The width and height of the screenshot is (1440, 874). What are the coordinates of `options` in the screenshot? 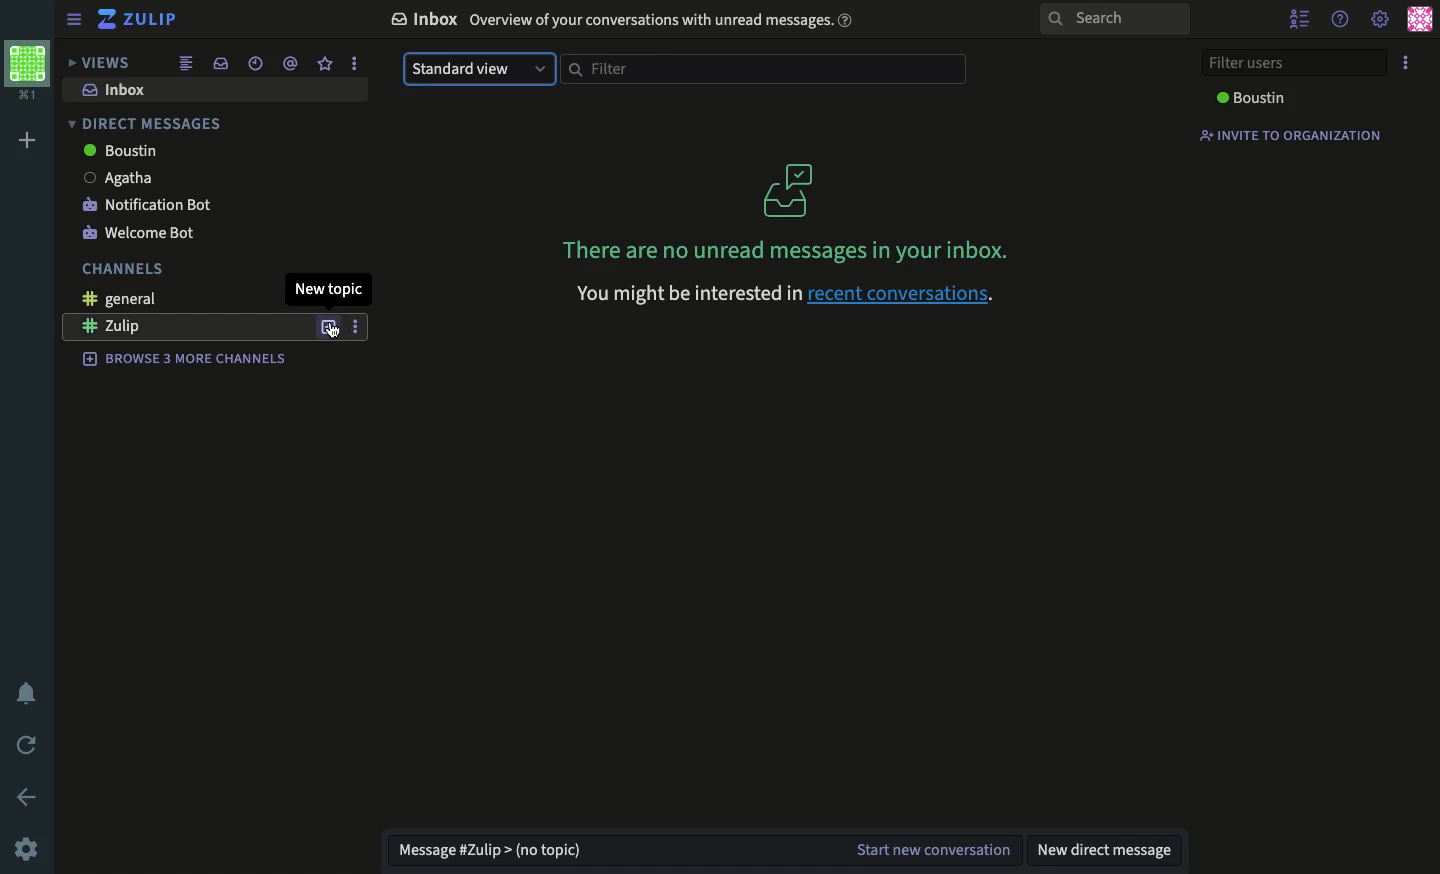 It's located at (360, 327).